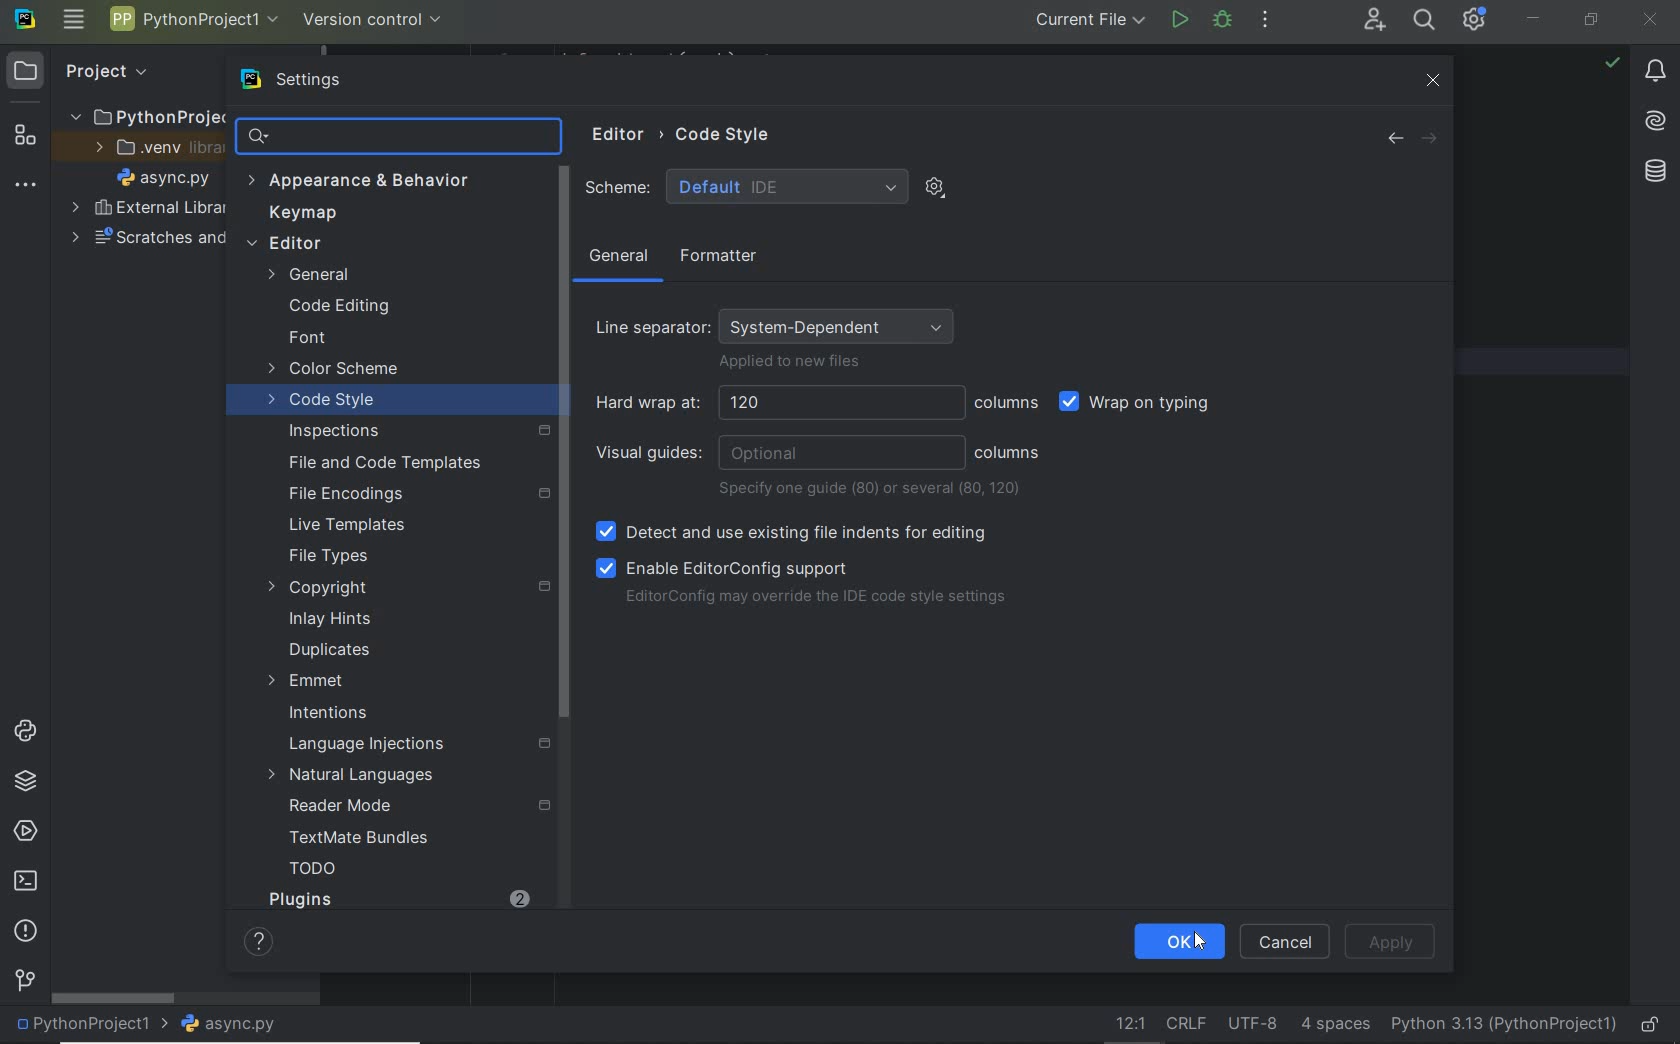 This screenshot has width=1680, height=1044. Describe the element at coordinates (373, 182) in the screenshot. I see `Appearance & behavior` at that location.